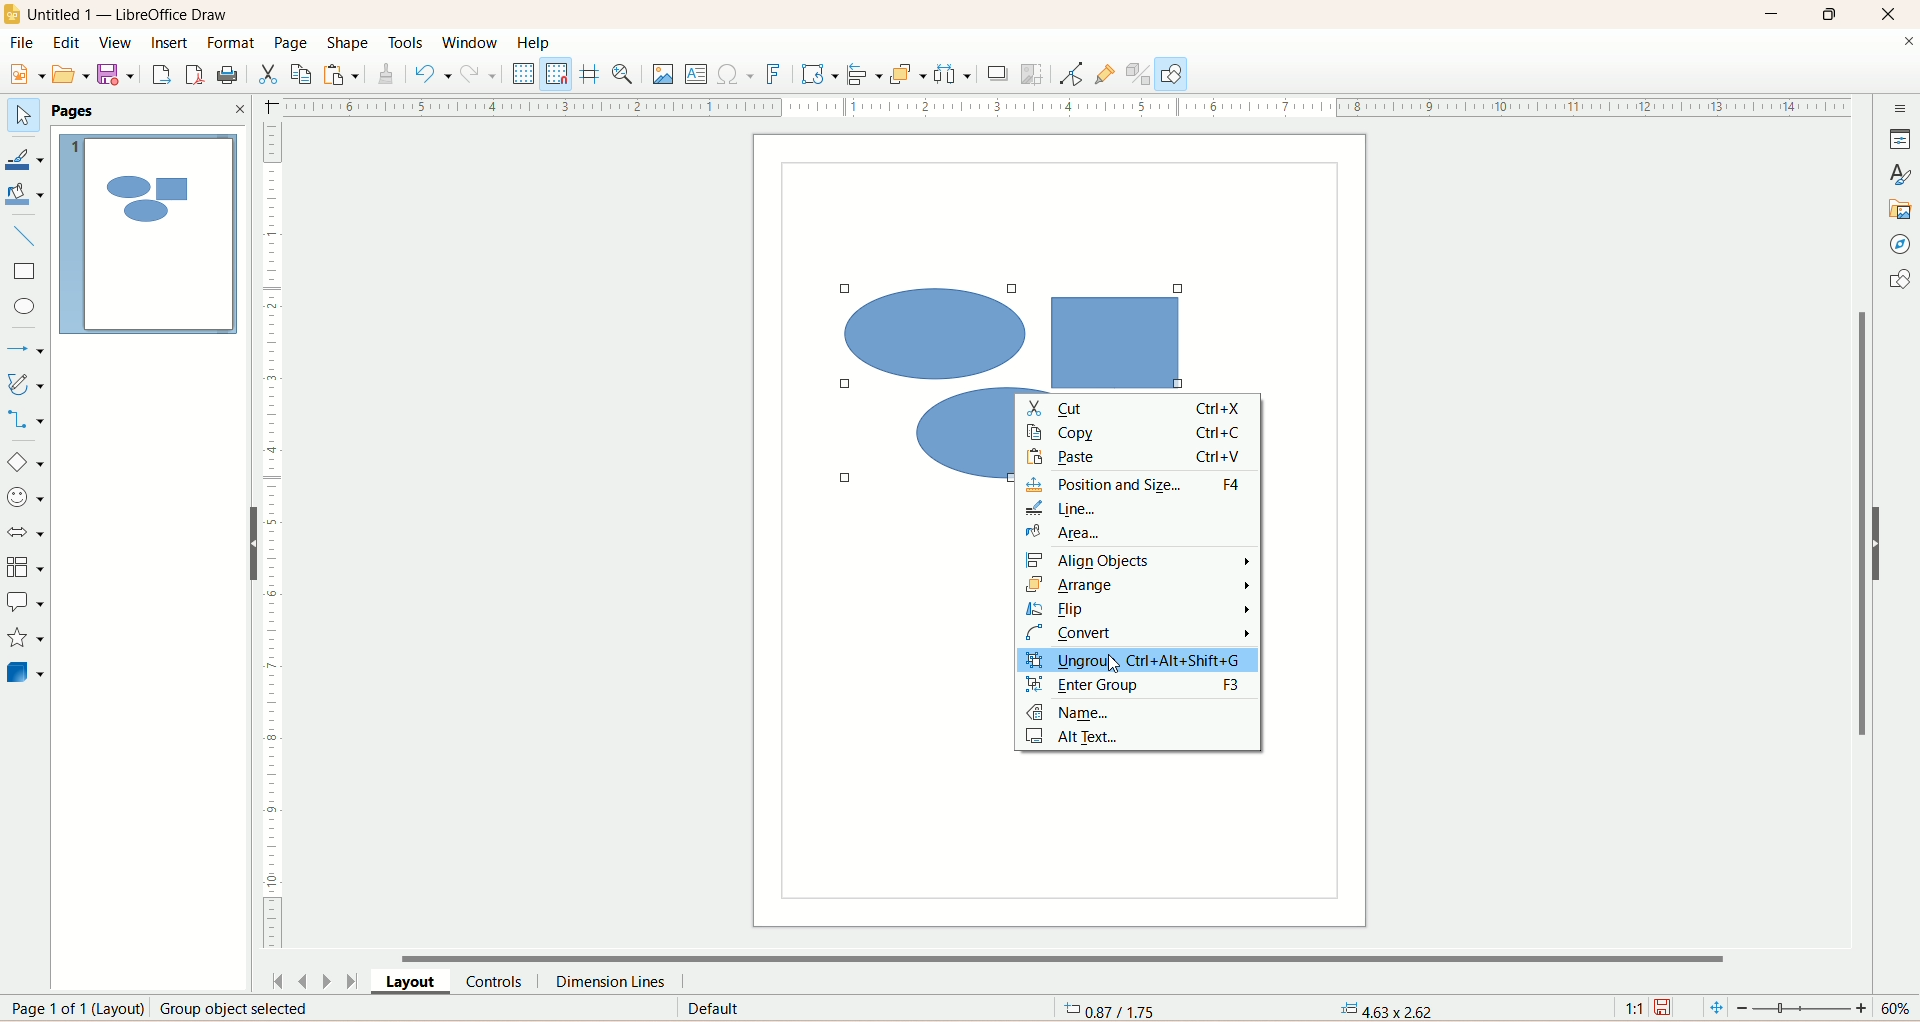 The image size is (1920, 1022). What do you see at coordinates (25, 565) in the screenshot?
I see `flowchart` at bounding box center [25, 565].